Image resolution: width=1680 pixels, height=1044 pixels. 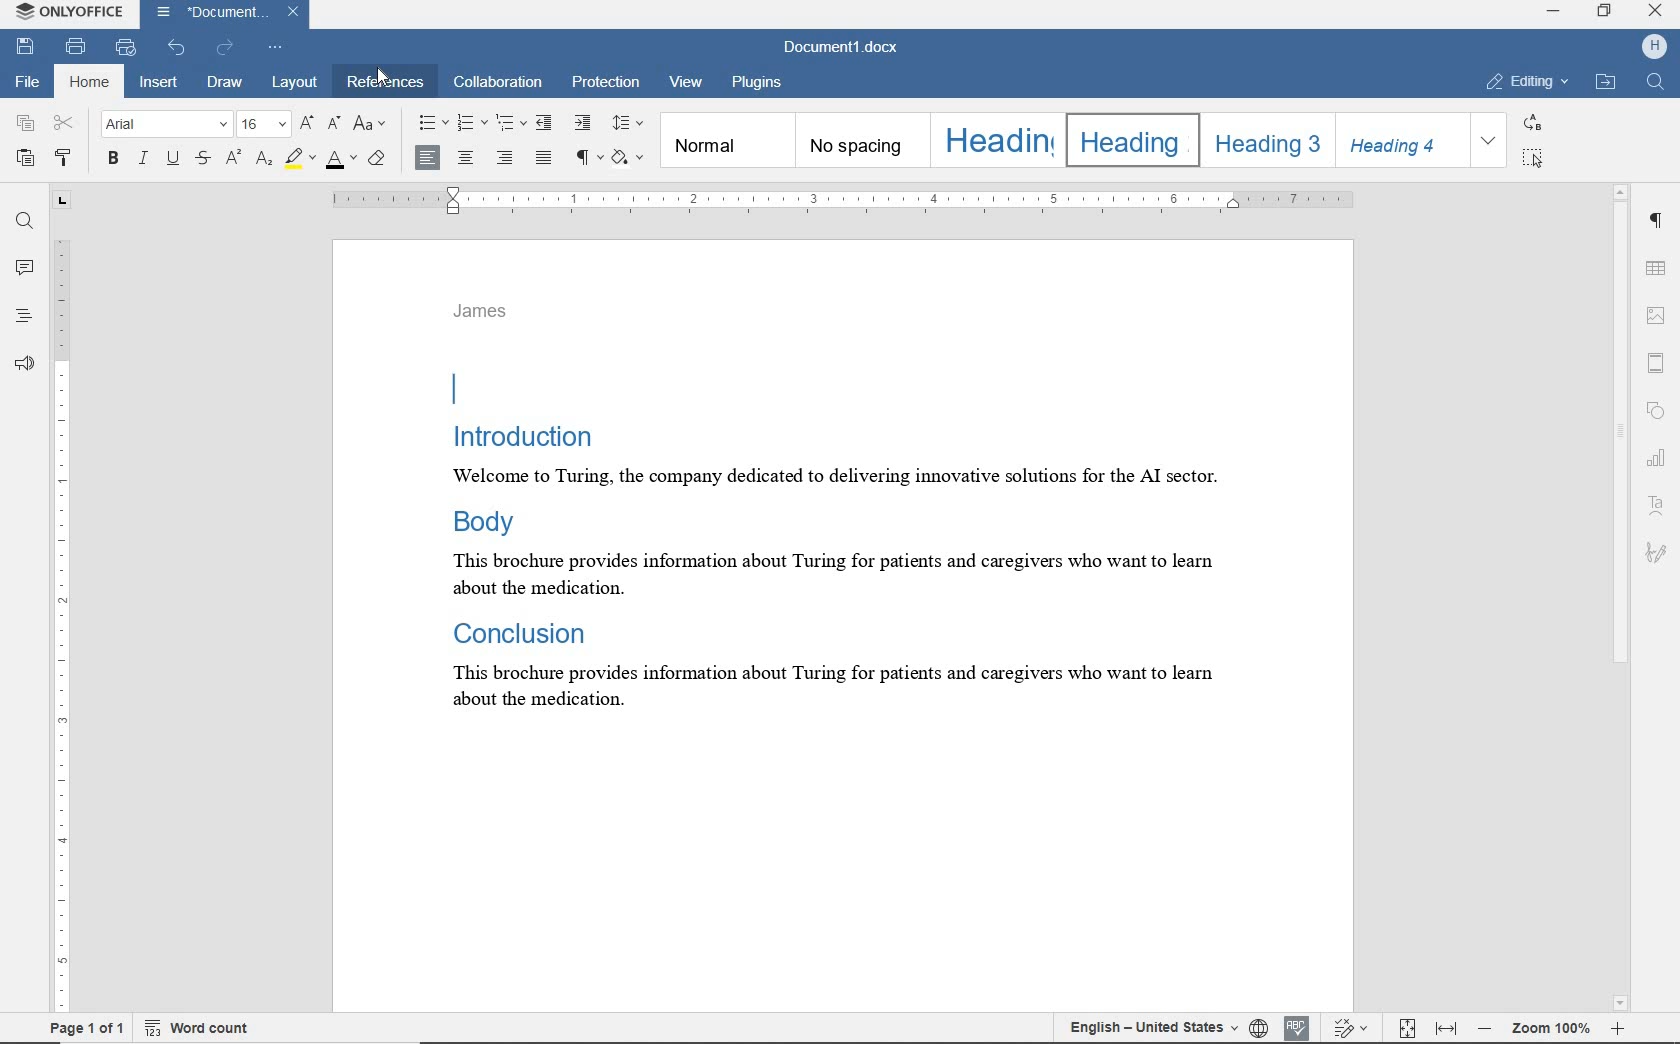 What do you see at coordinates (158, 82) in the screenshot?
I see `insert` at bounding box center [158, 82].